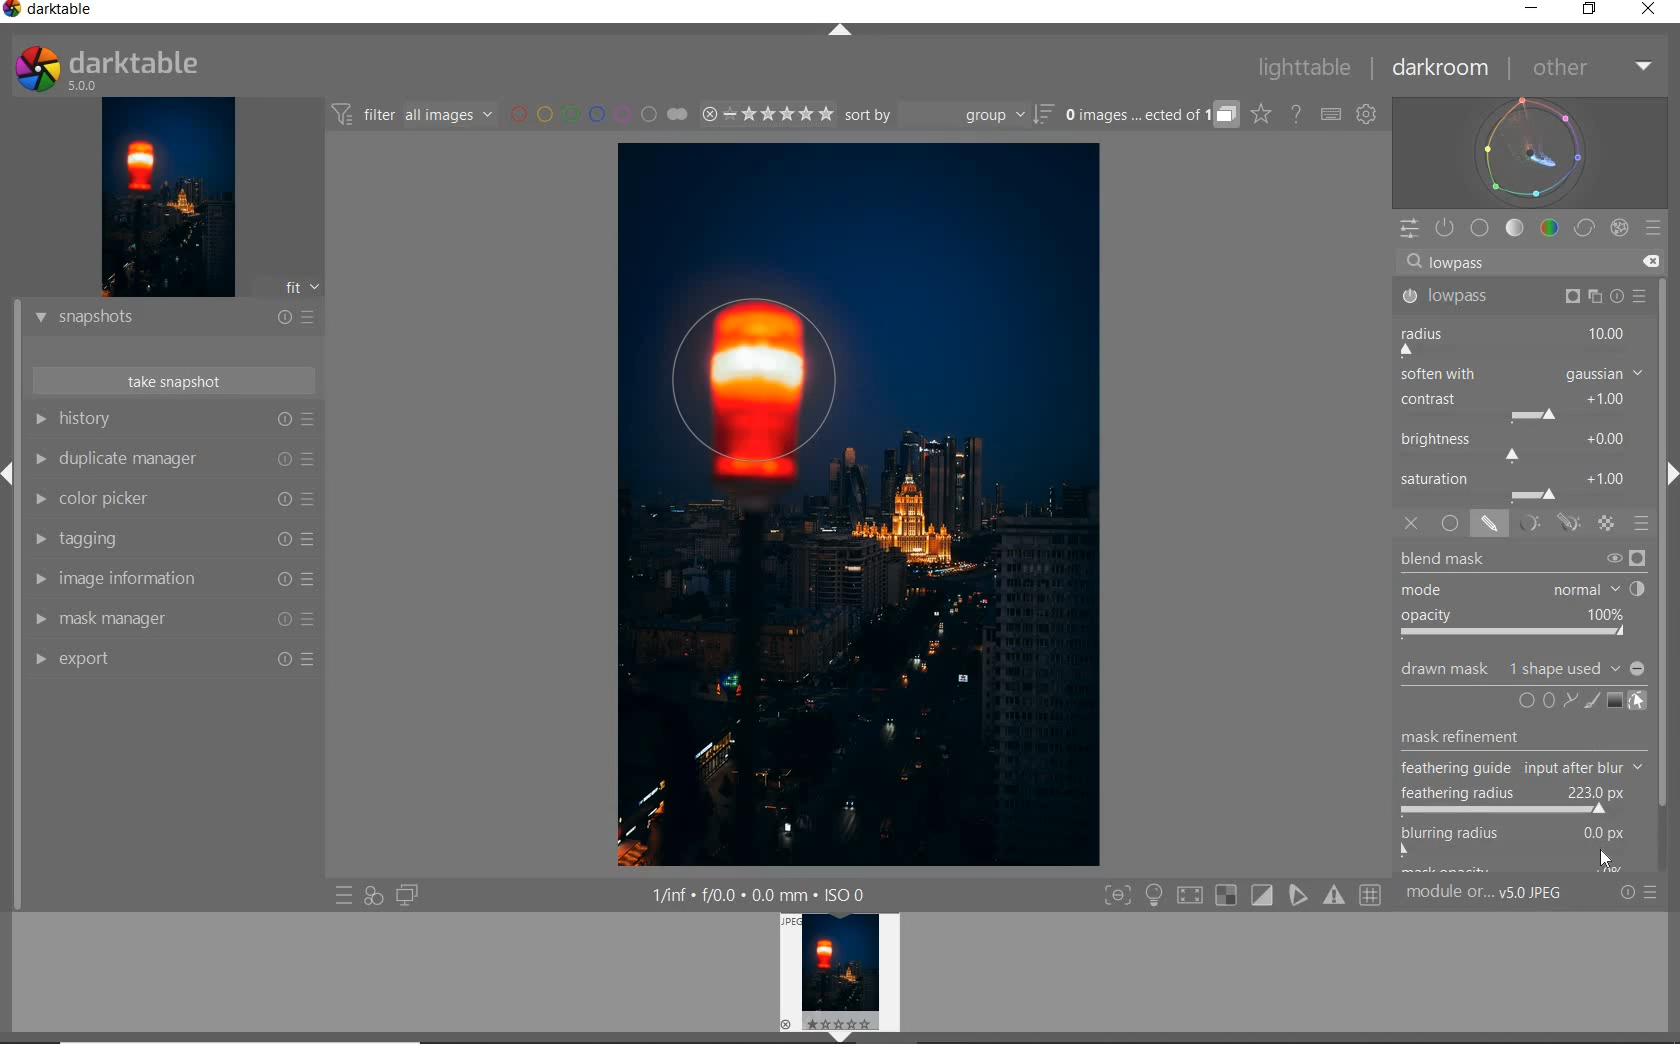  I want to click on DELETE, so click(1653, 263).